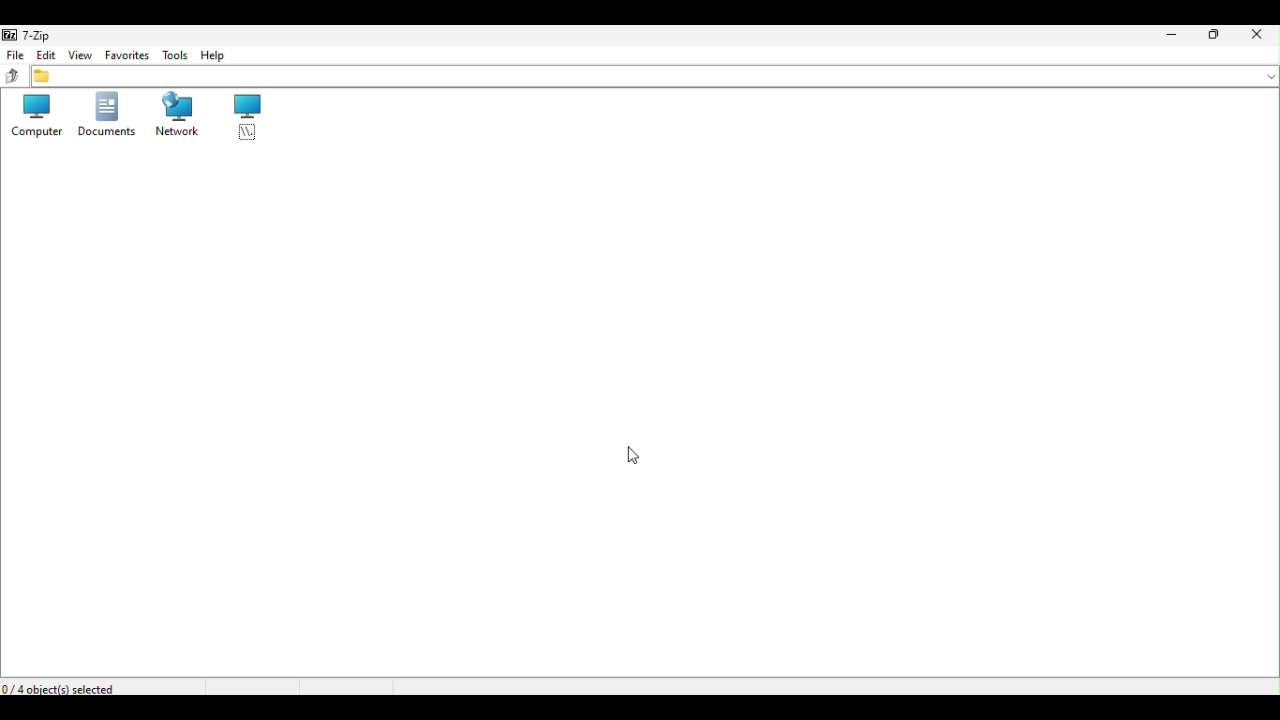 The image size is (1280, 720). What do you see at coordinates (123, 55) in the screenshot?
I see `Favourite` at bounding box center [123, 55].